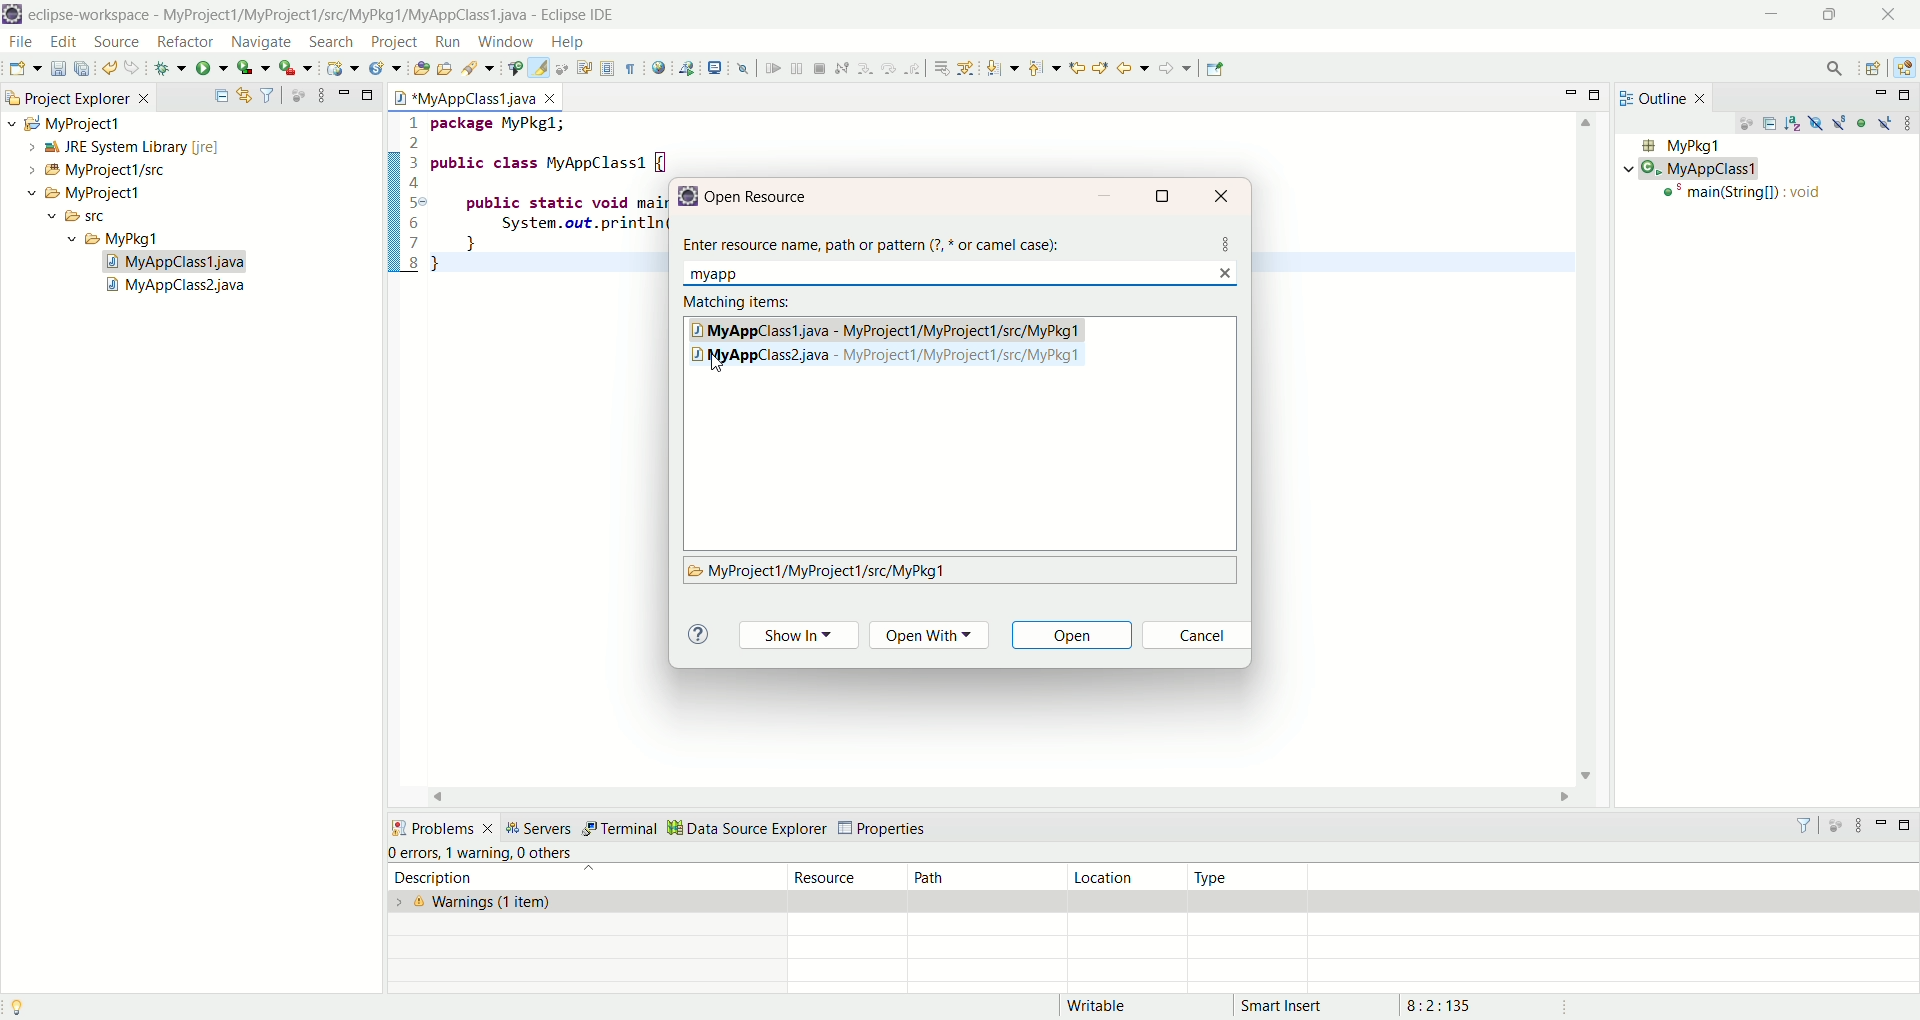 Image resolution: width=1920 pixels, height=1020 pixels. I want to click on main string, so click(1747, 196).